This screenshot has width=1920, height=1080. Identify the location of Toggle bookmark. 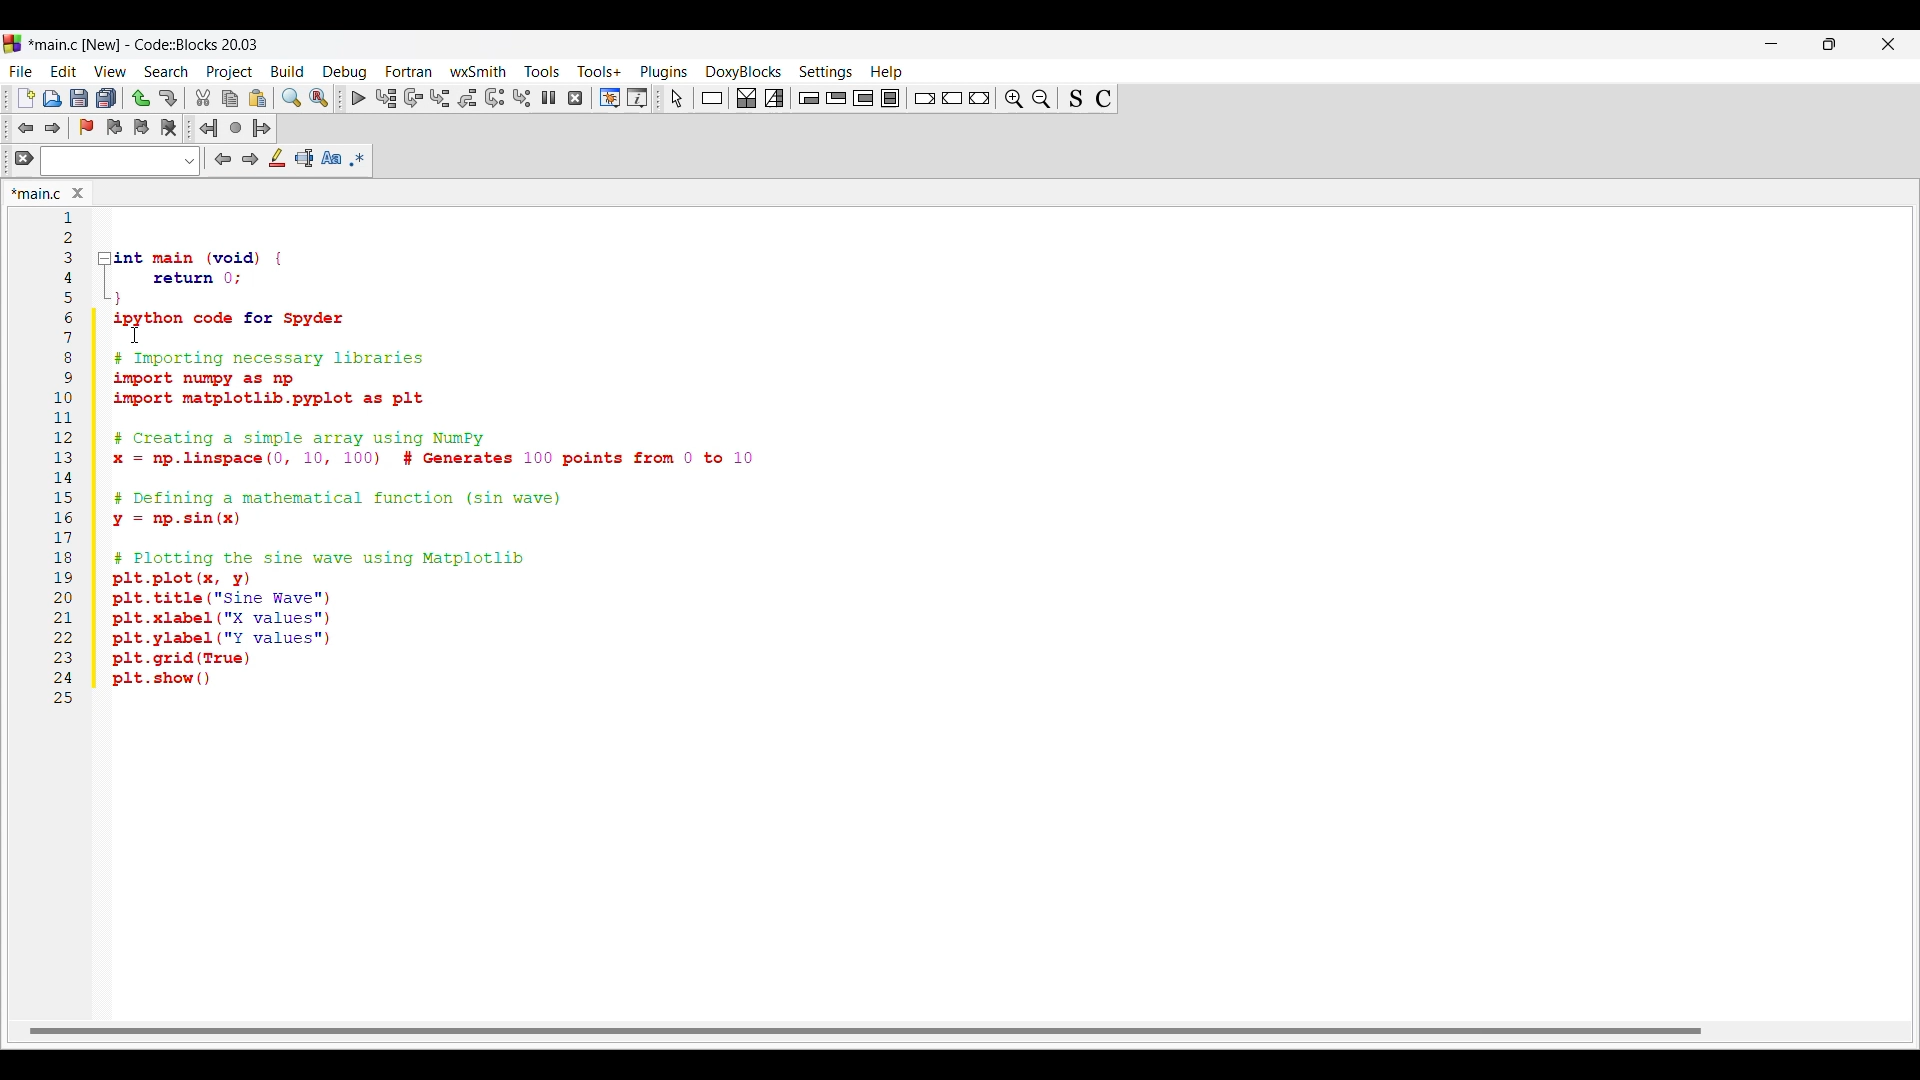
(87, 127).